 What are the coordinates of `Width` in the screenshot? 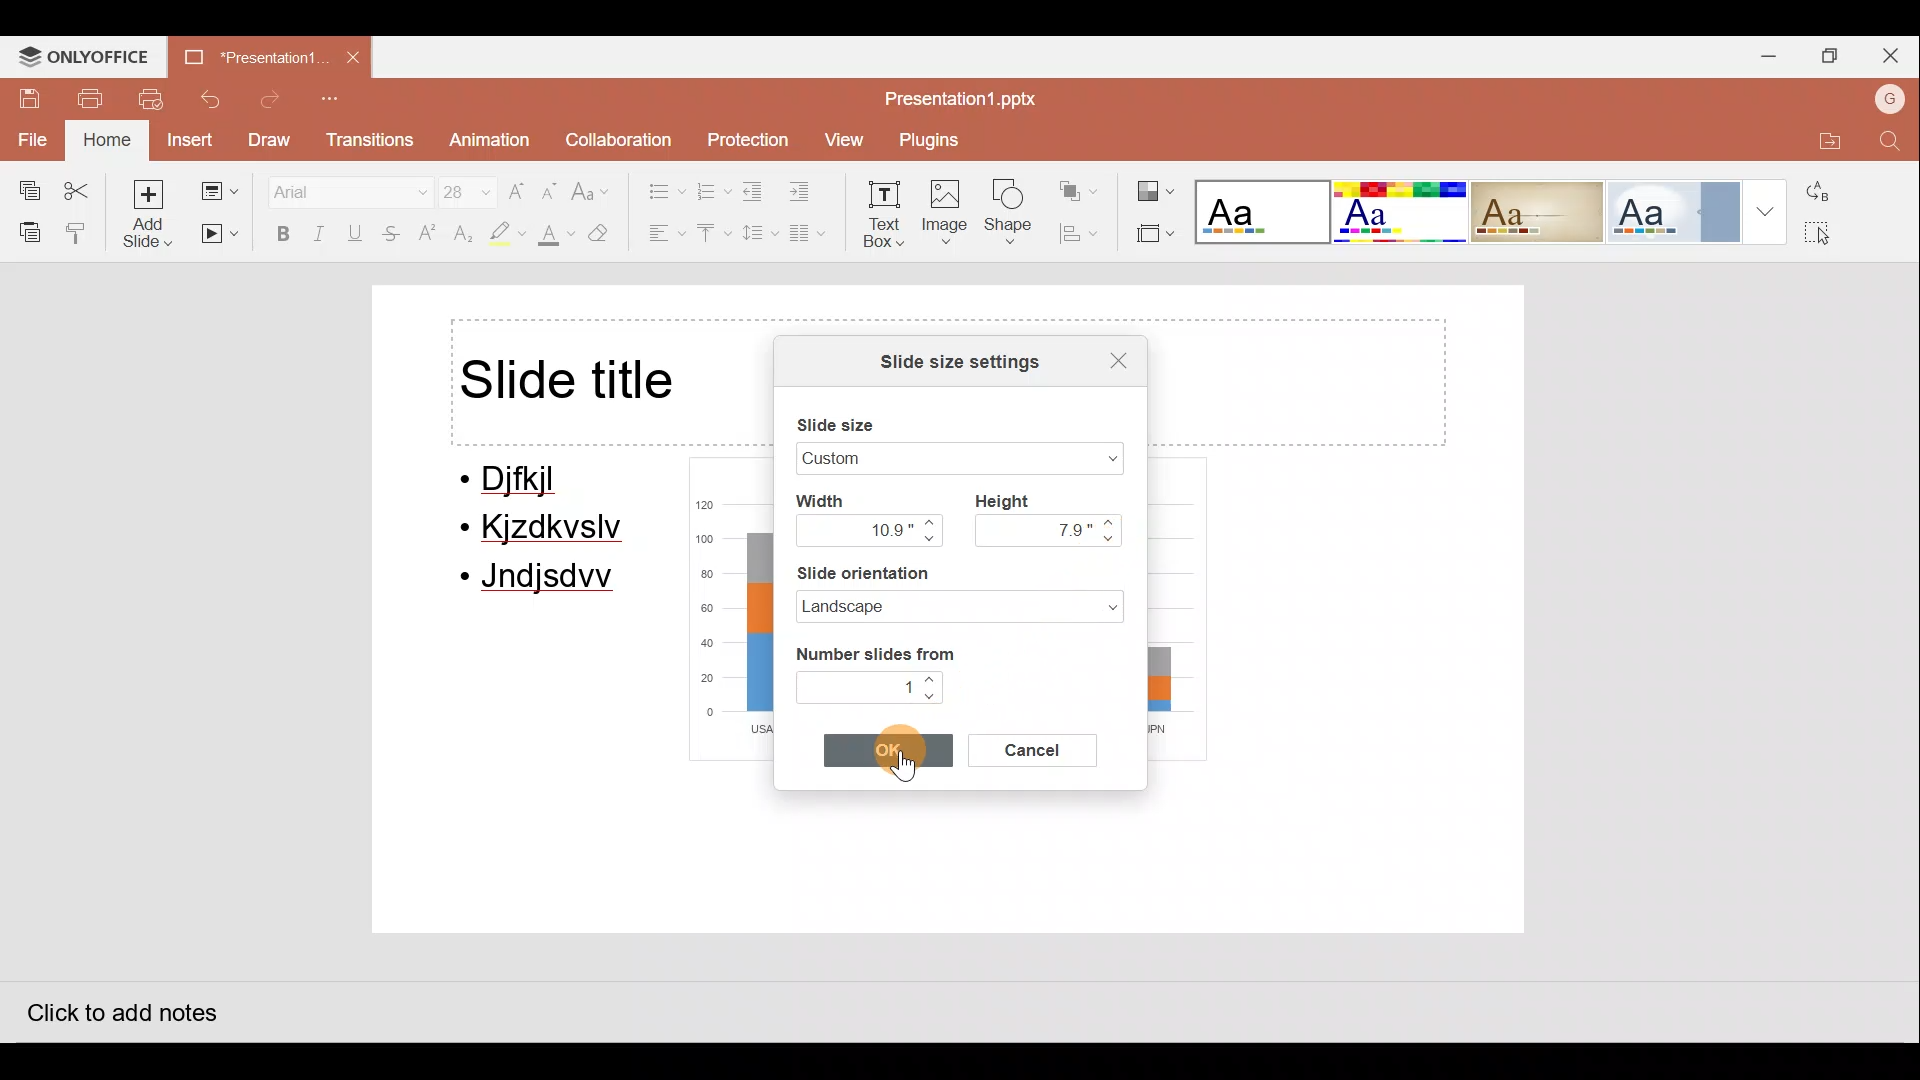 It's located at (838, 499).